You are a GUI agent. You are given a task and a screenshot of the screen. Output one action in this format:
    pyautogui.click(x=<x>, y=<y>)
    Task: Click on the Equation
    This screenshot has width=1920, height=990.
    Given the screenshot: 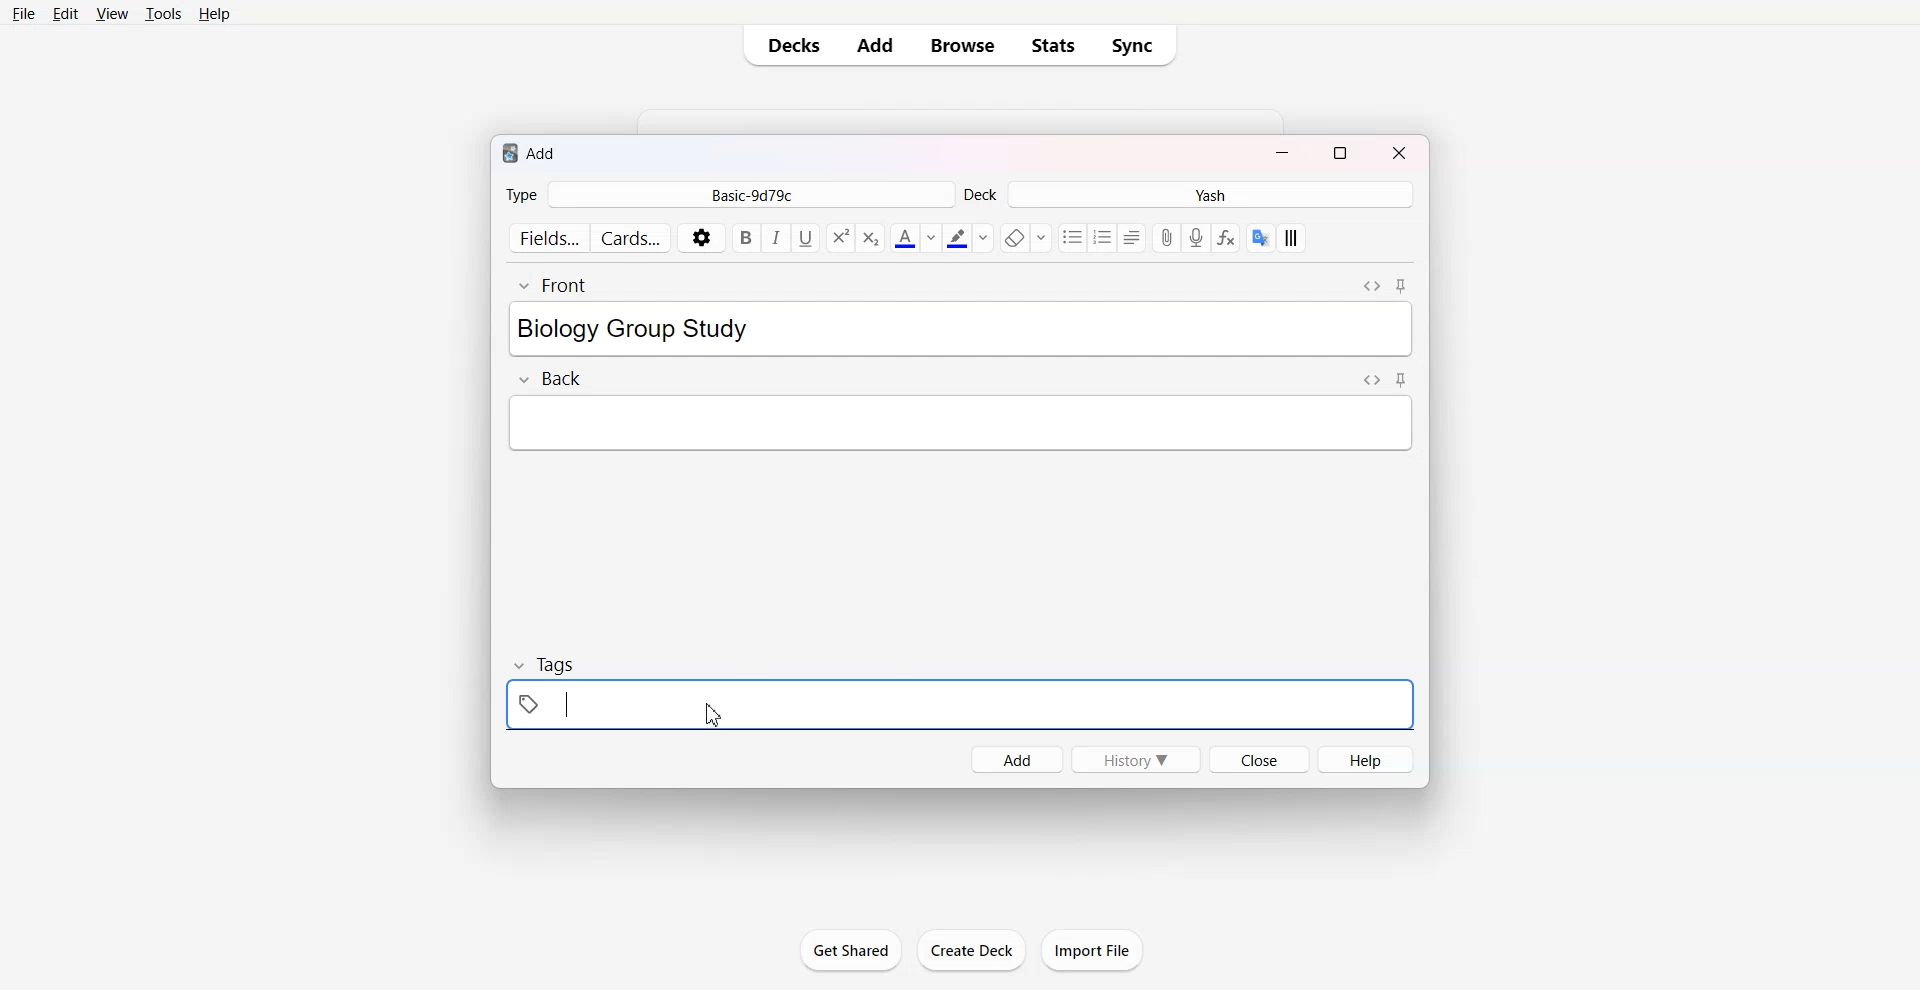 What is the action you would take?
    pyautogui.click(x=1227, y=237)
    